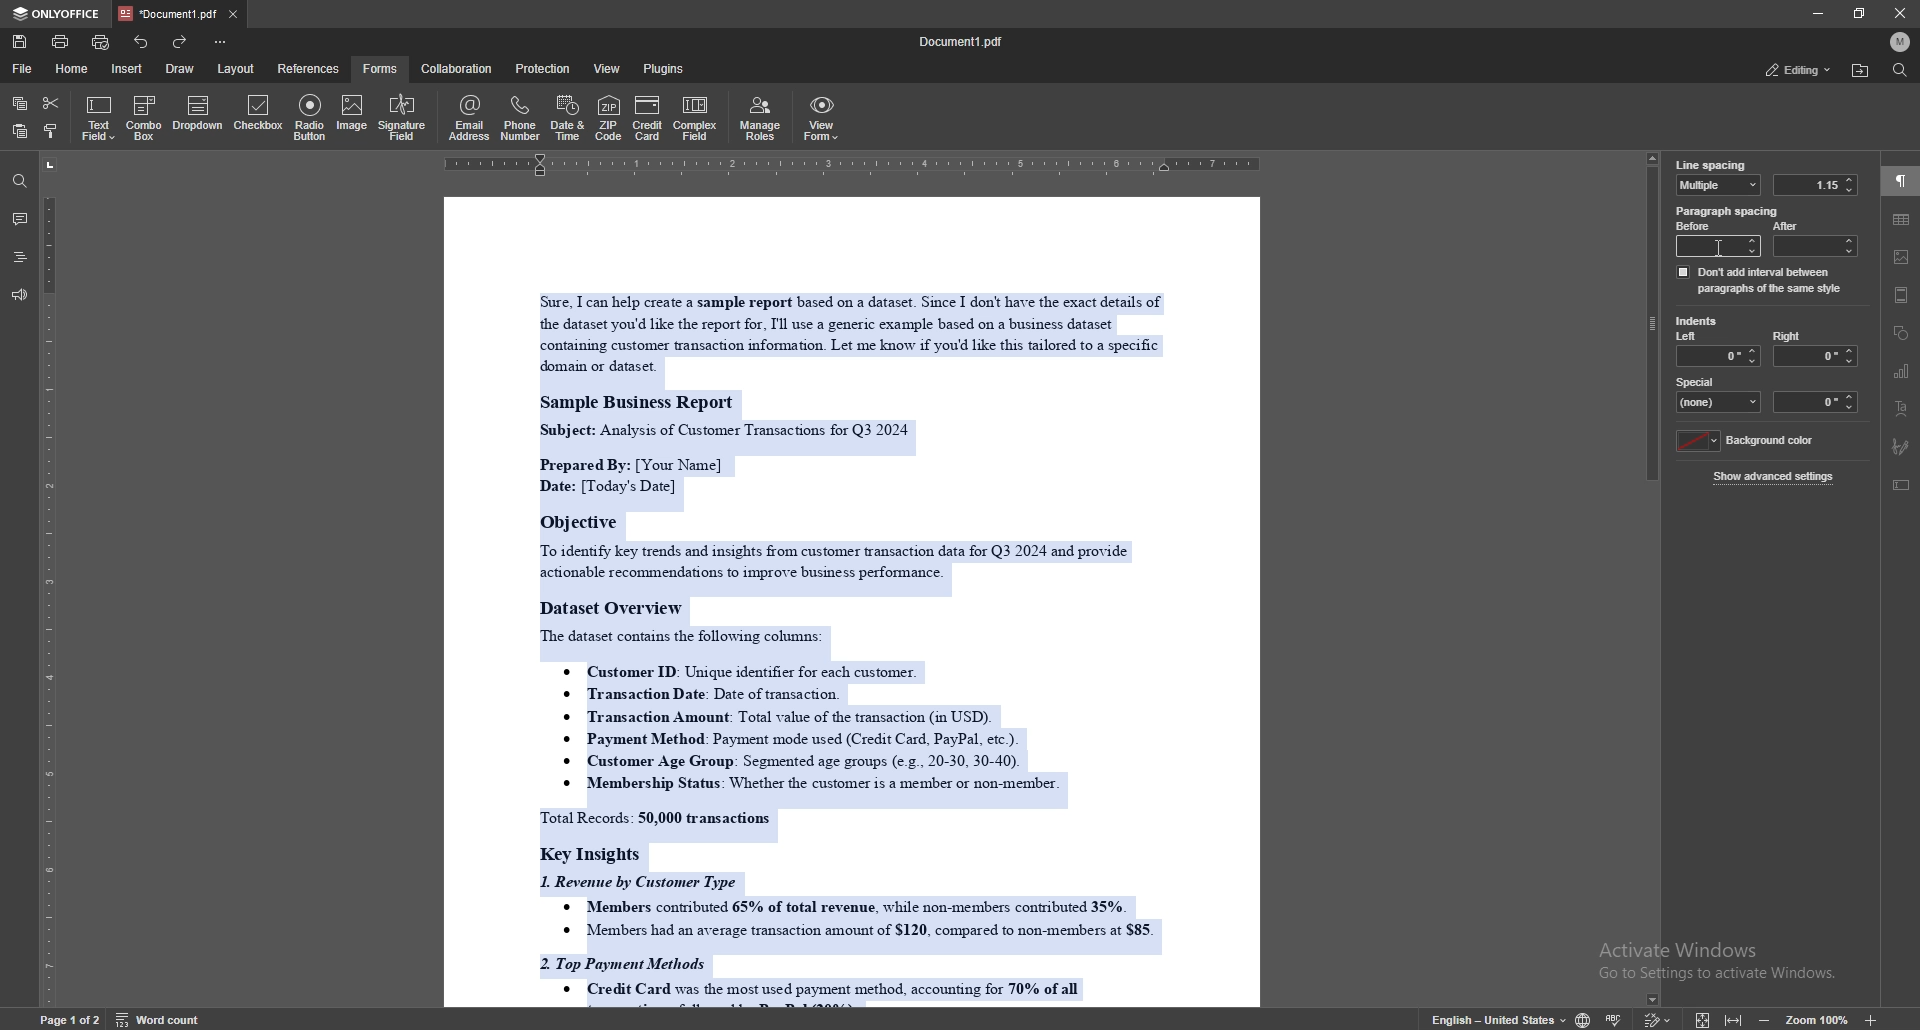  Describe the element at coordinates (142, 42) in the screenshot. I see `undo` at that location.